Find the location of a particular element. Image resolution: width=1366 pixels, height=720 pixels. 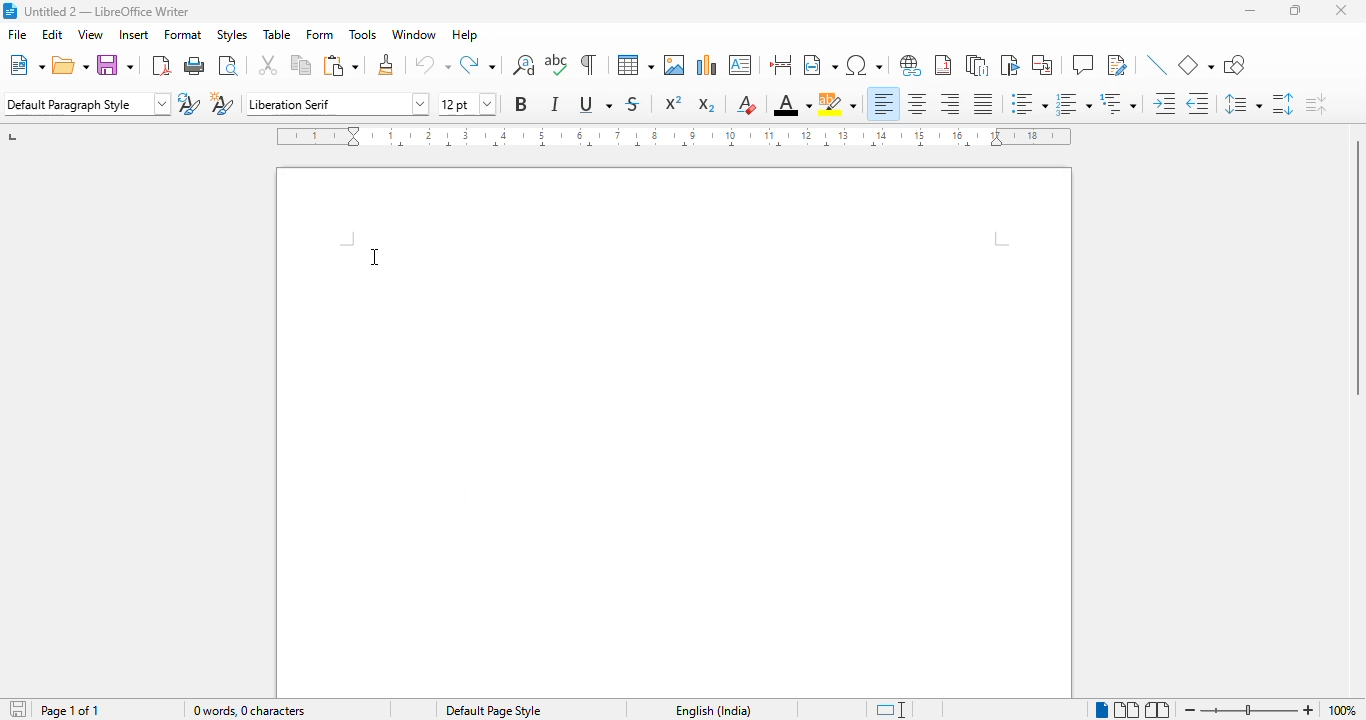

font name is located at coordinates (338, 104).